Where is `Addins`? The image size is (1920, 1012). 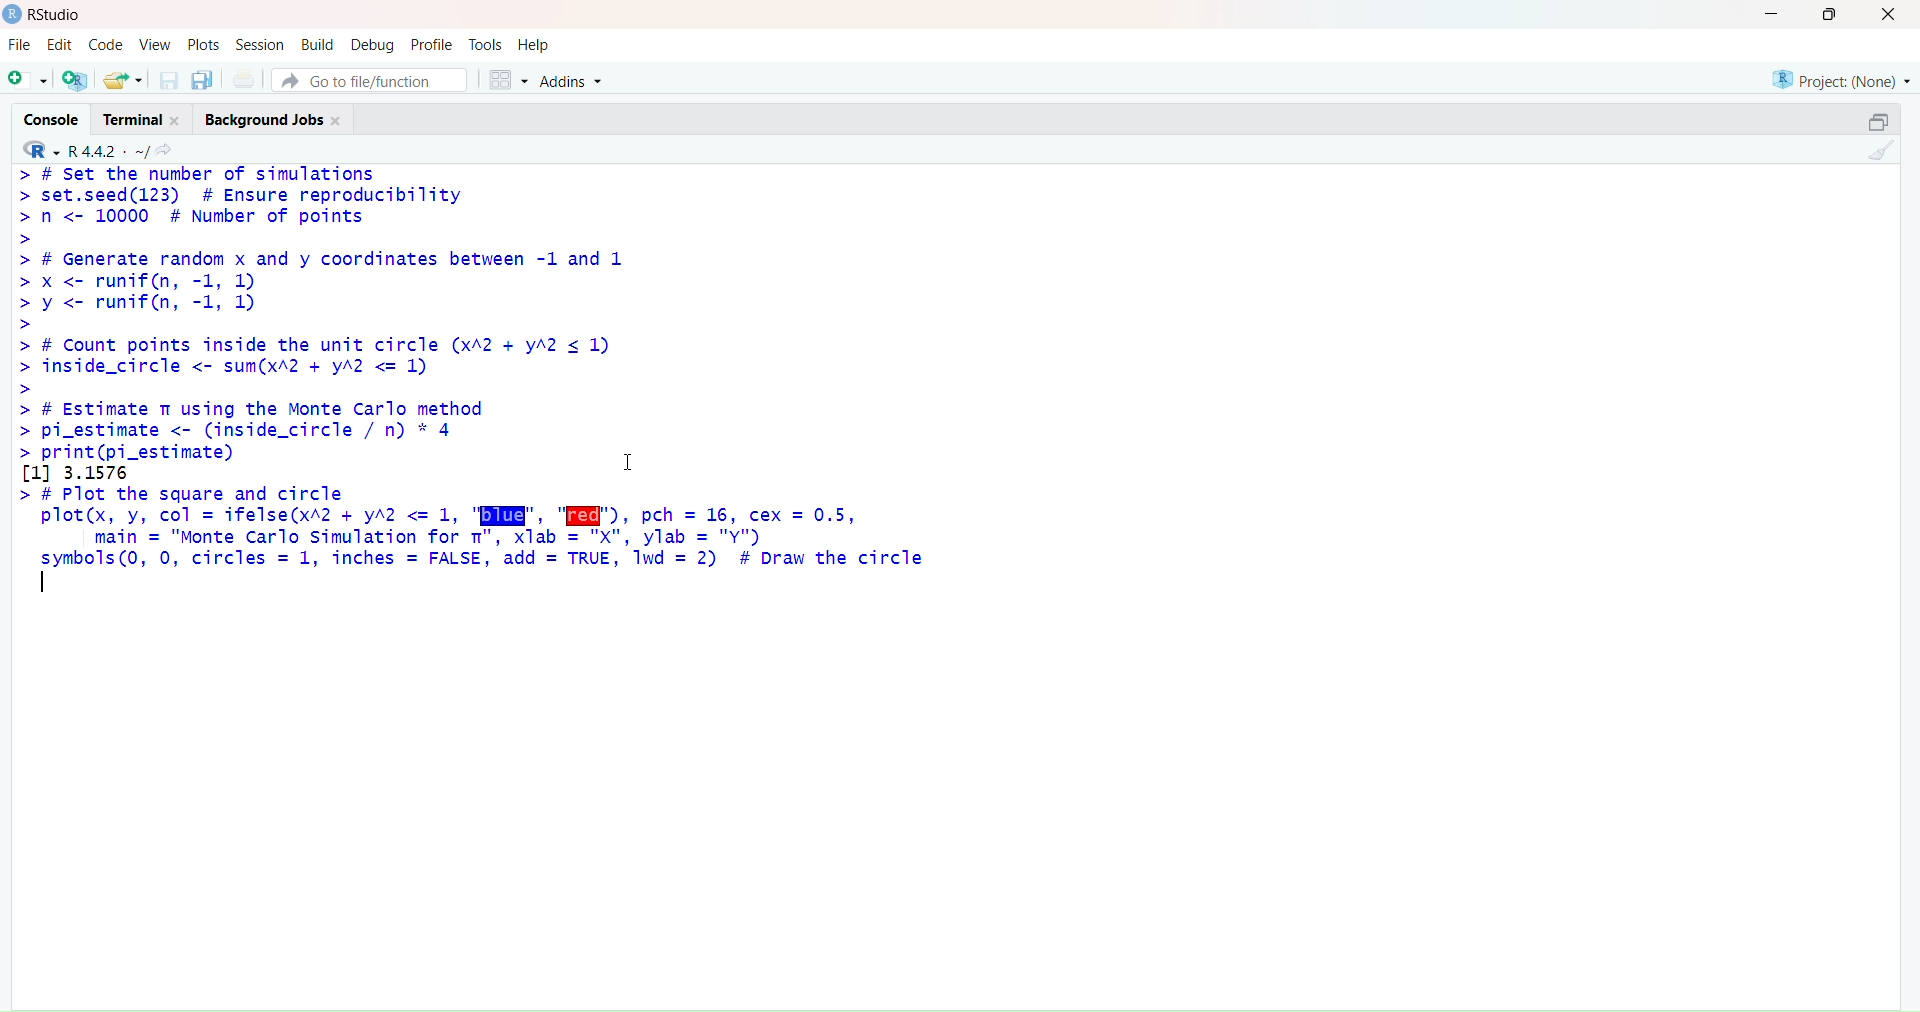
Addins is located at coordinates (574, 78).